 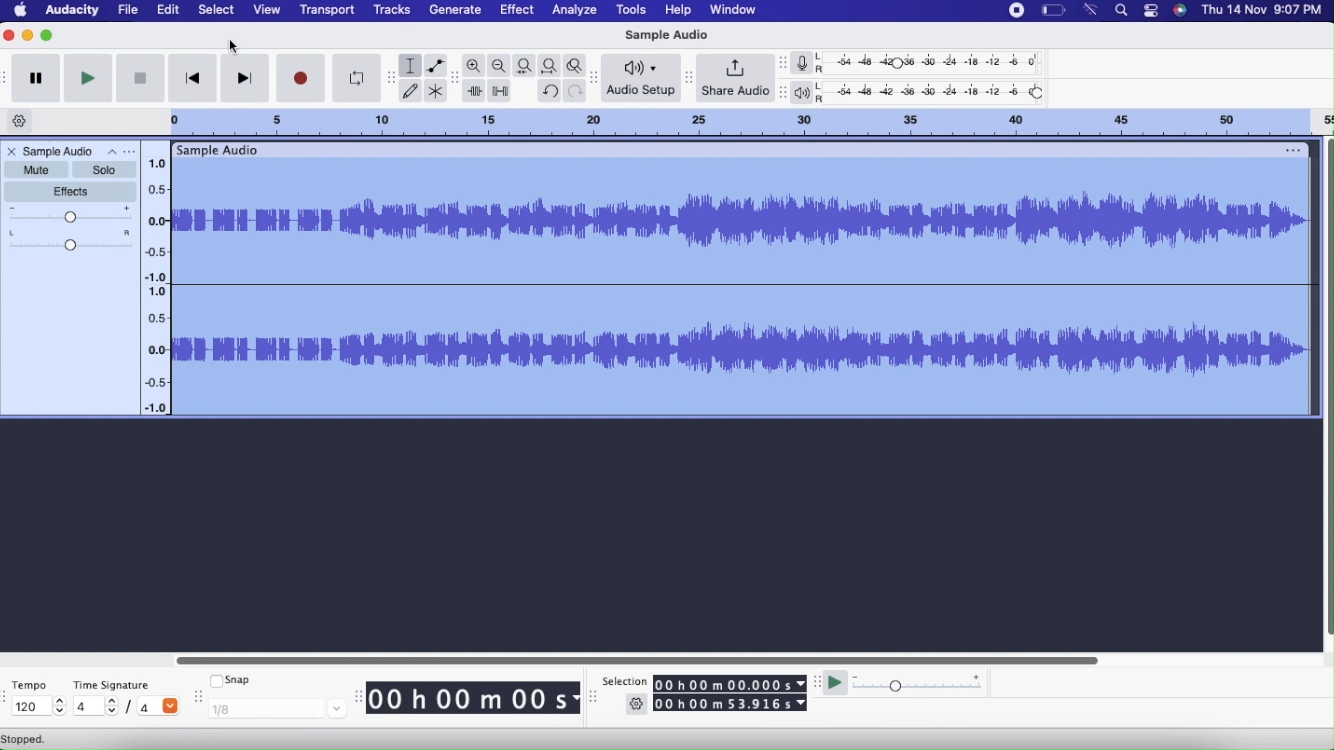 What do you see at coordinates (40, 170) in the screenshot?
I see `Mute` at bounding box center [40, 170].